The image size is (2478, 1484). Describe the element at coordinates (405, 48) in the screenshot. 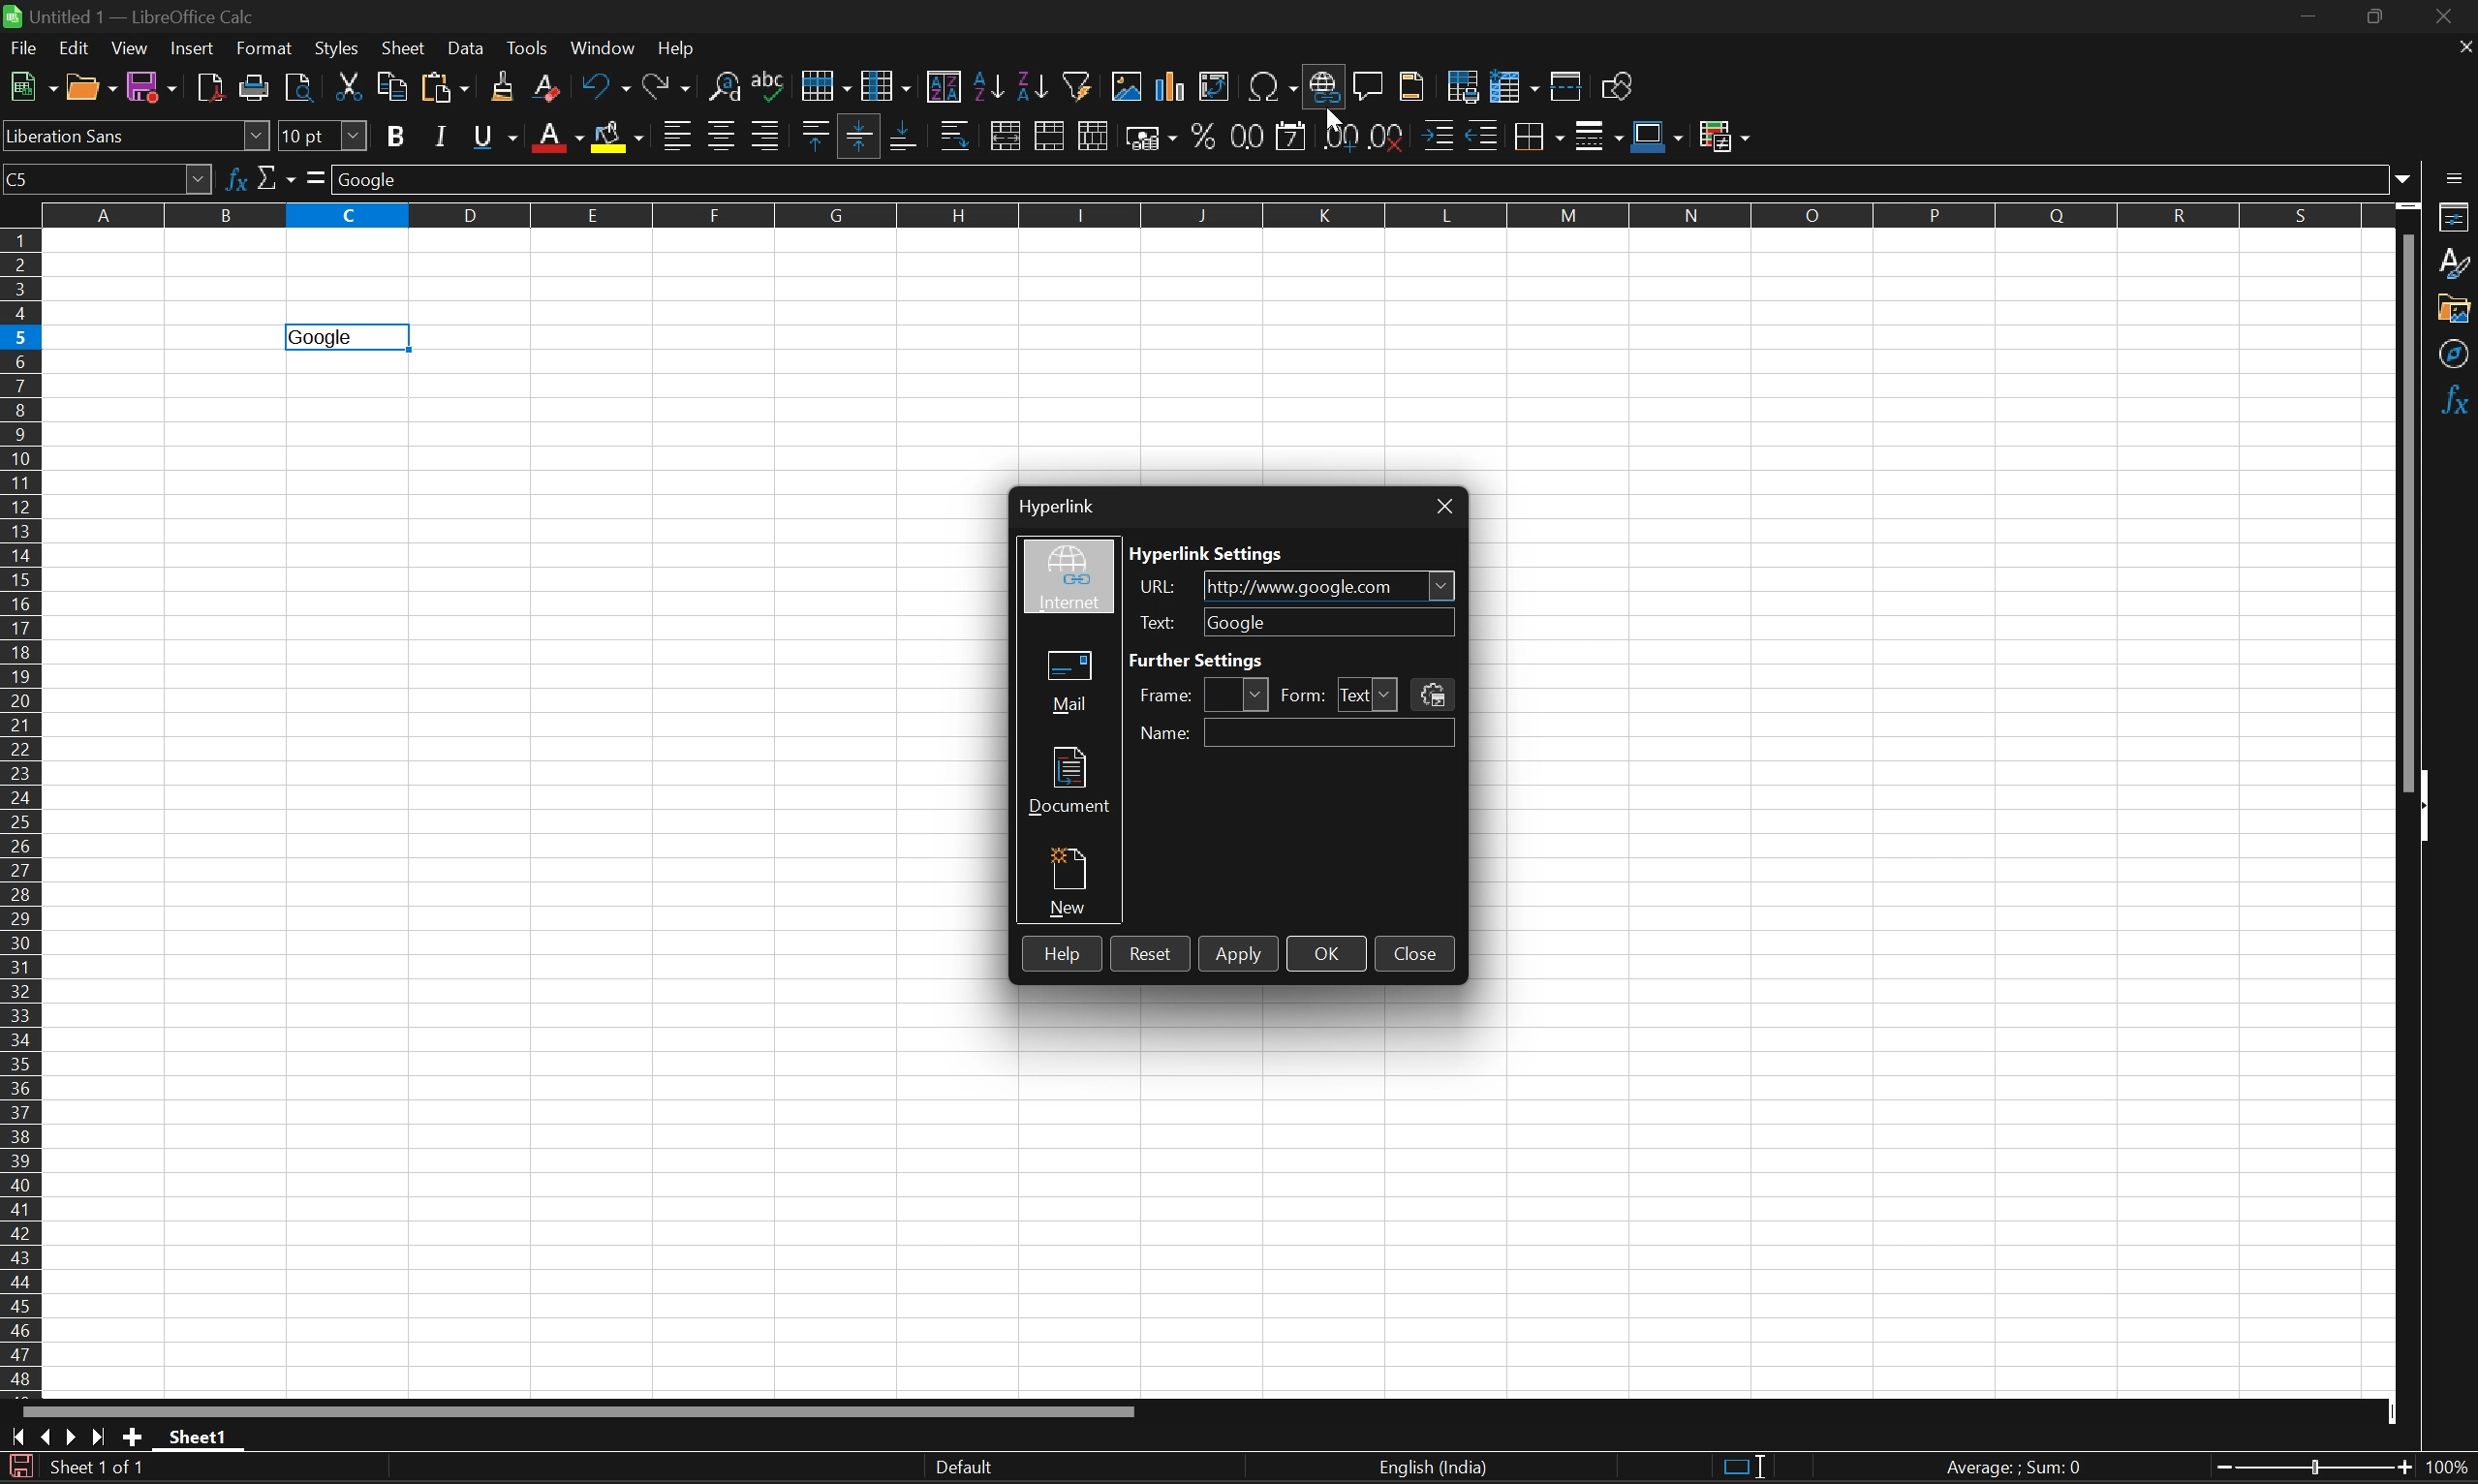

I see `Sheet` at that location.